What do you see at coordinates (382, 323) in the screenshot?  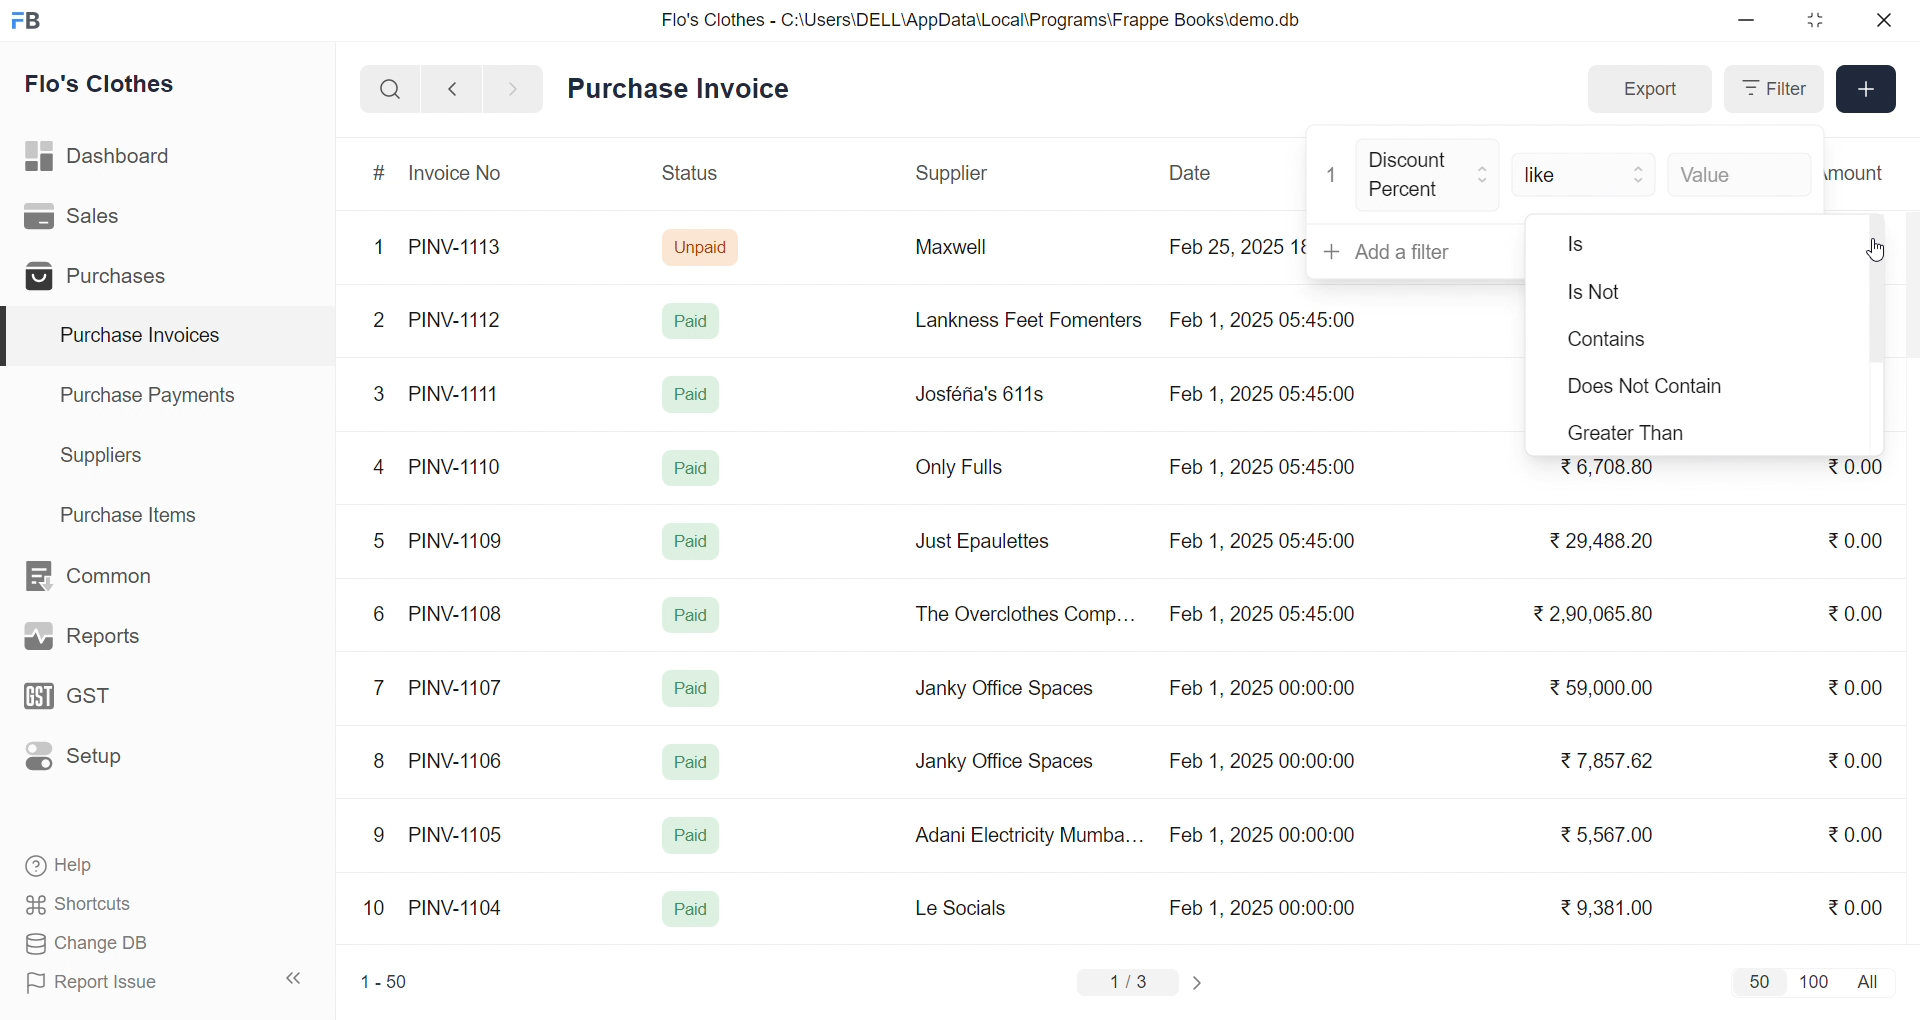 I see `2` at bounding box center [382, 323].